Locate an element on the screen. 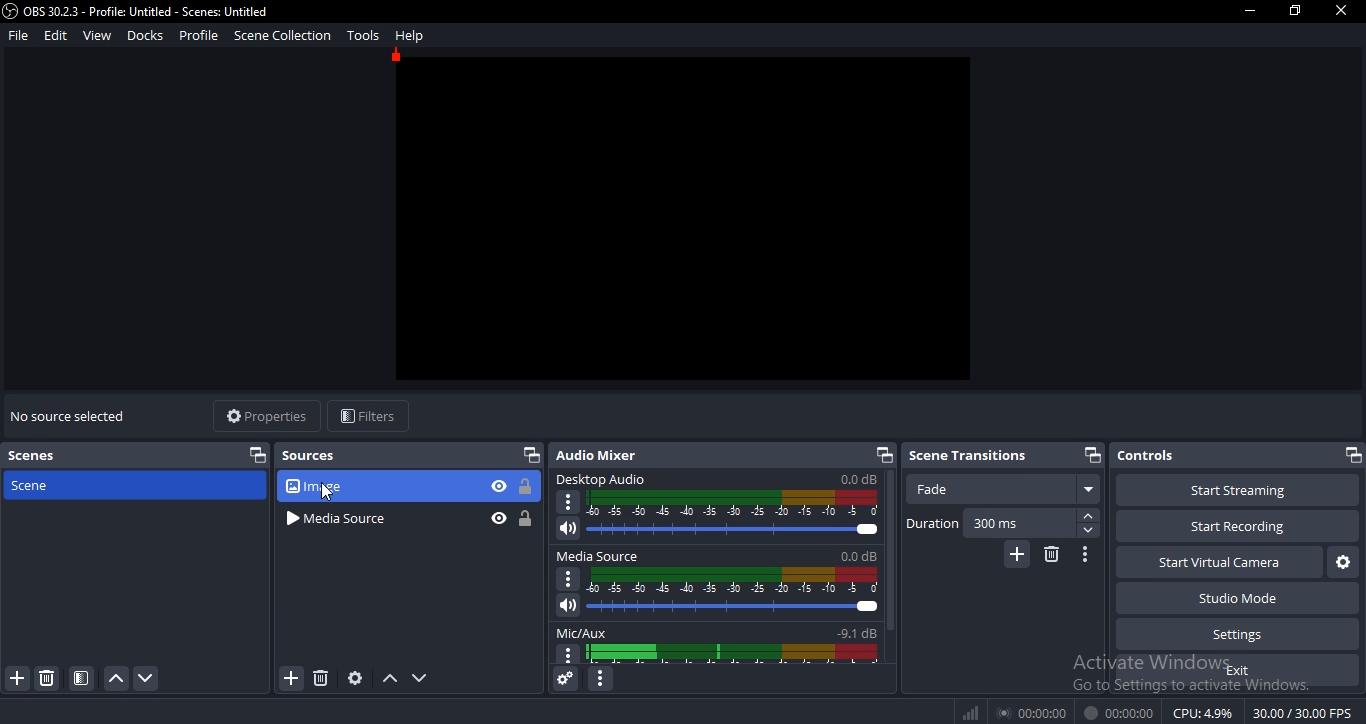  help is located at coordinates (407, 36).